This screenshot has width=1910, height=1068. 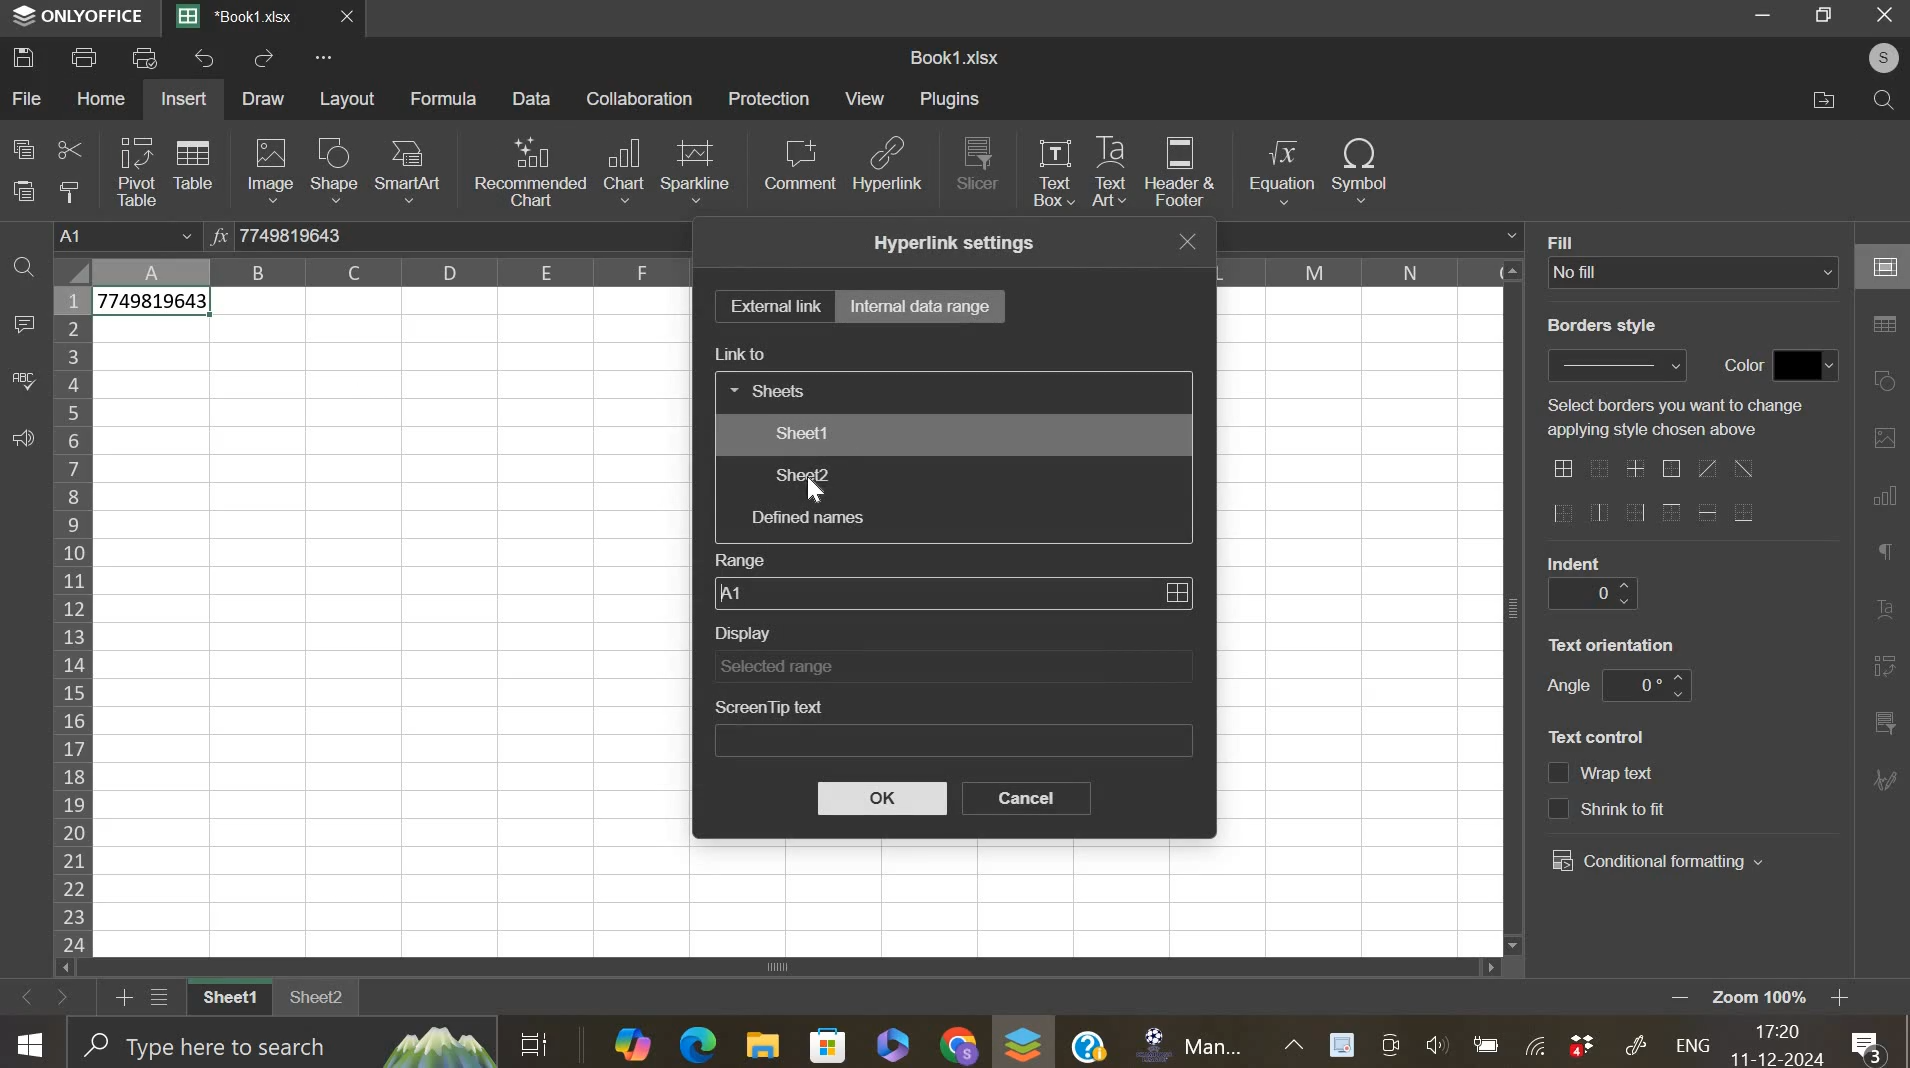 I want to click on display, so click(x=952, y=666).